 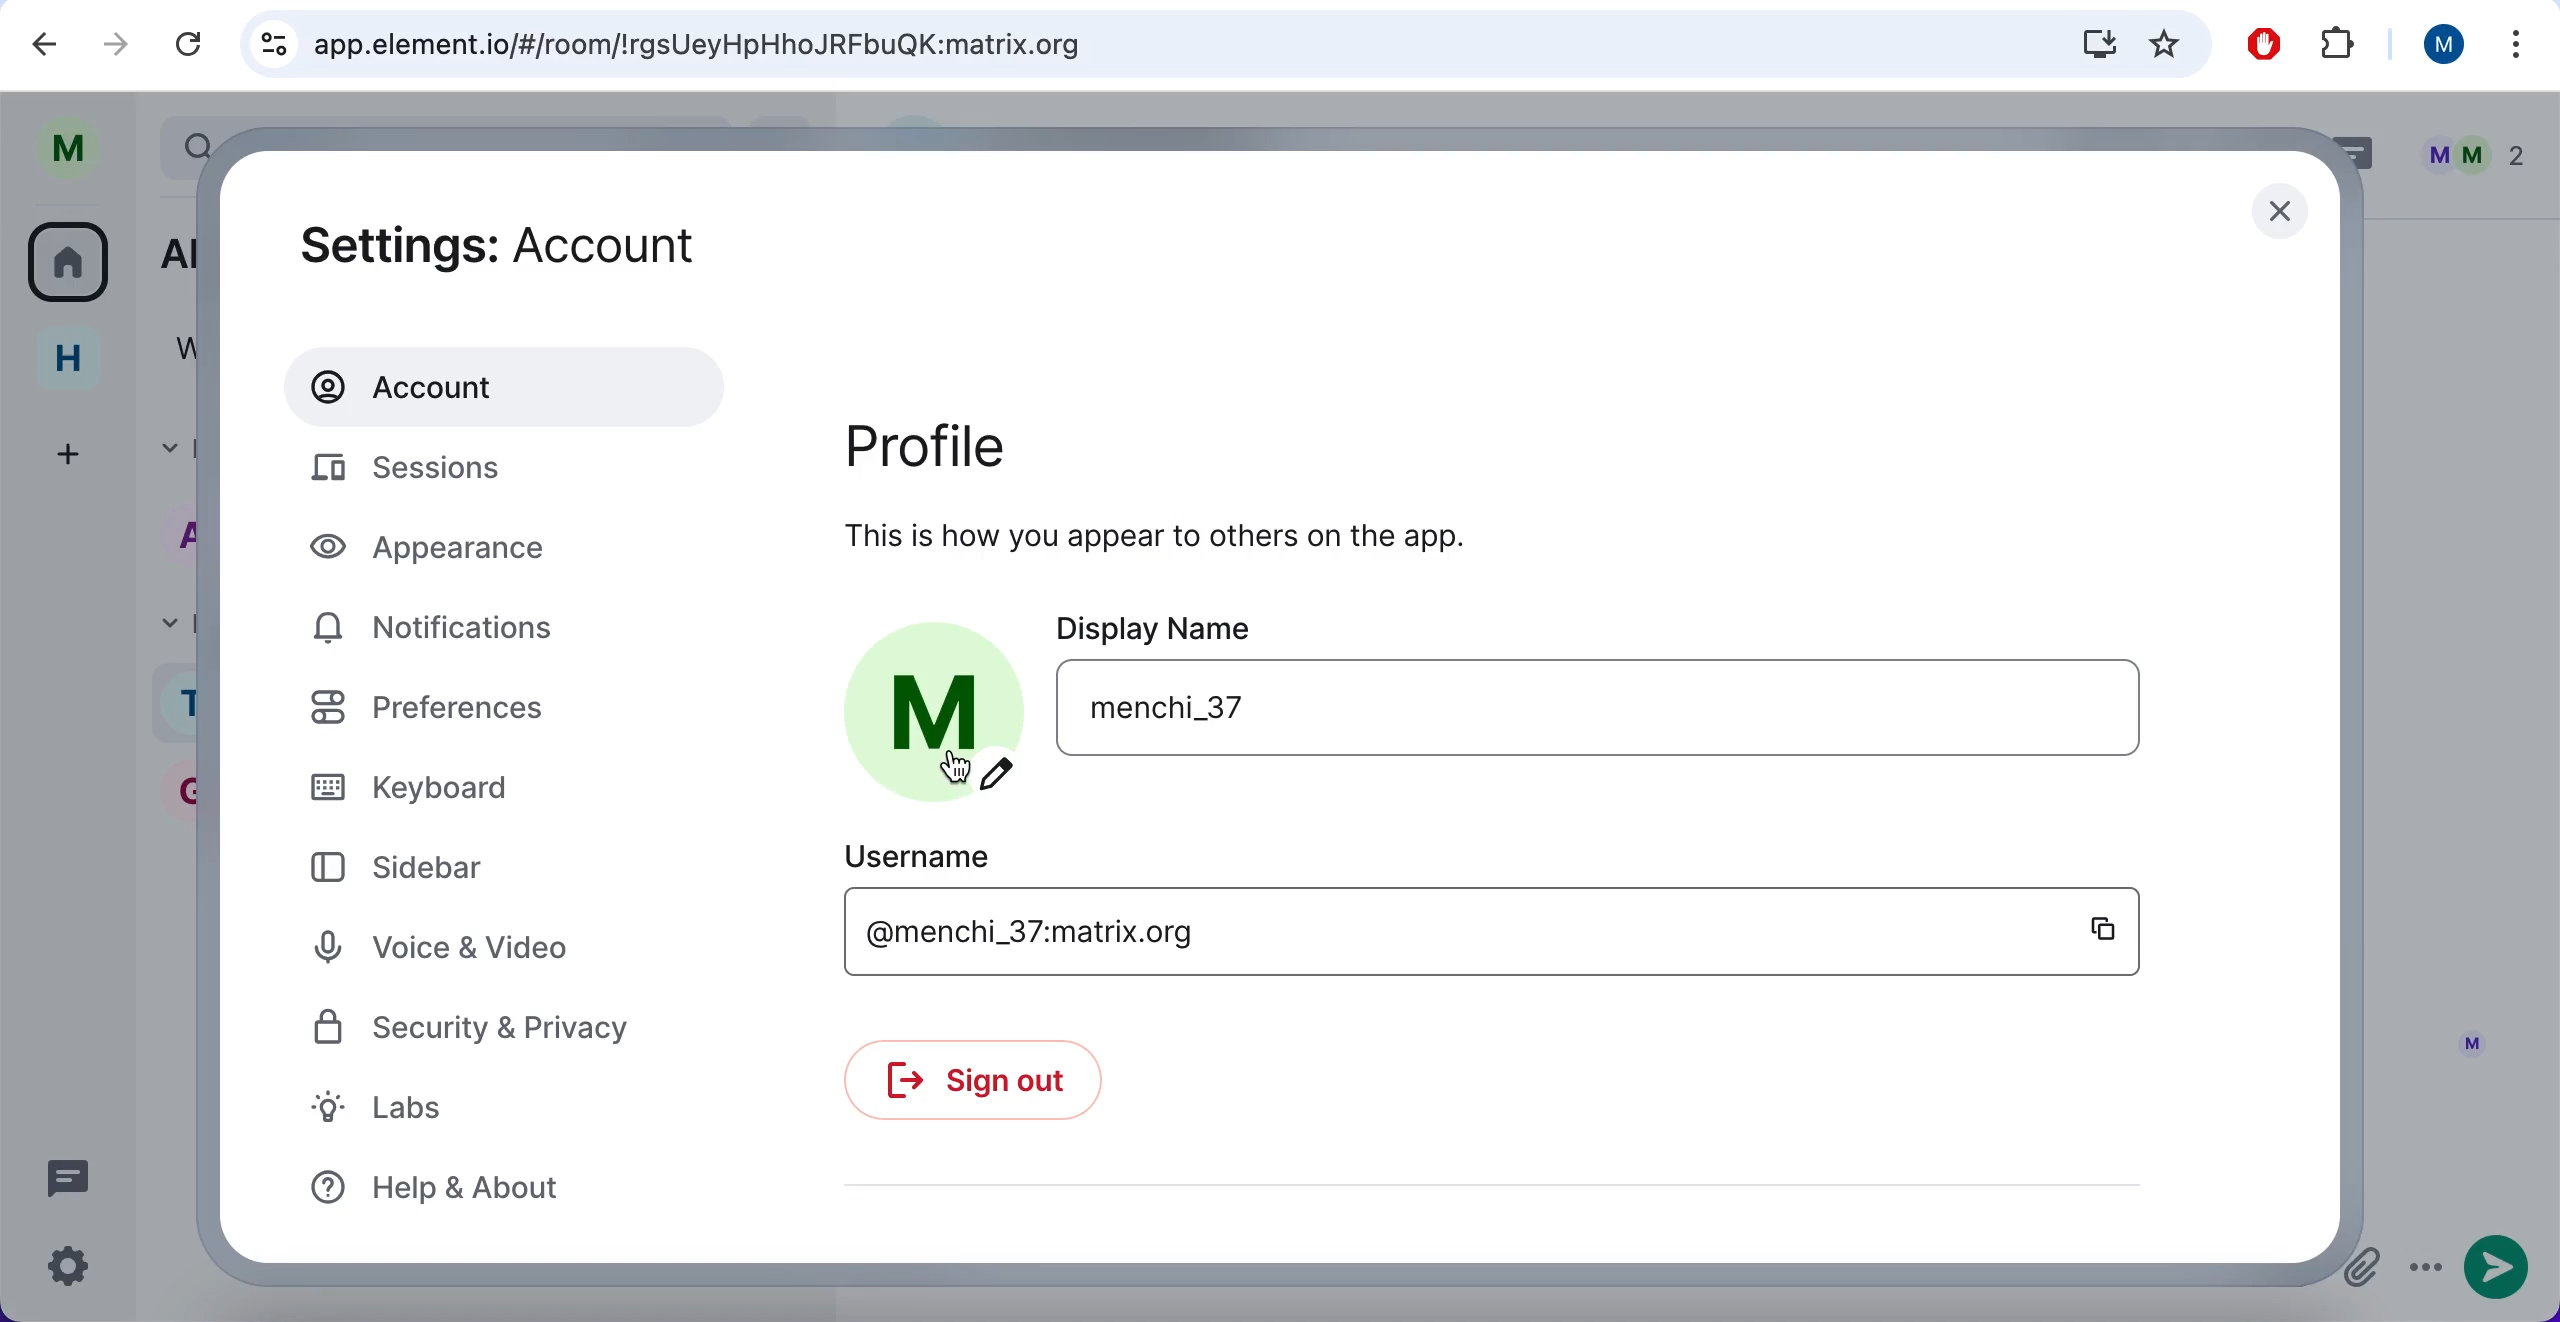 What do you see at coordinates (411, 870) in the screenshot?
I see `sidebar` at bounding box center [411, 870].